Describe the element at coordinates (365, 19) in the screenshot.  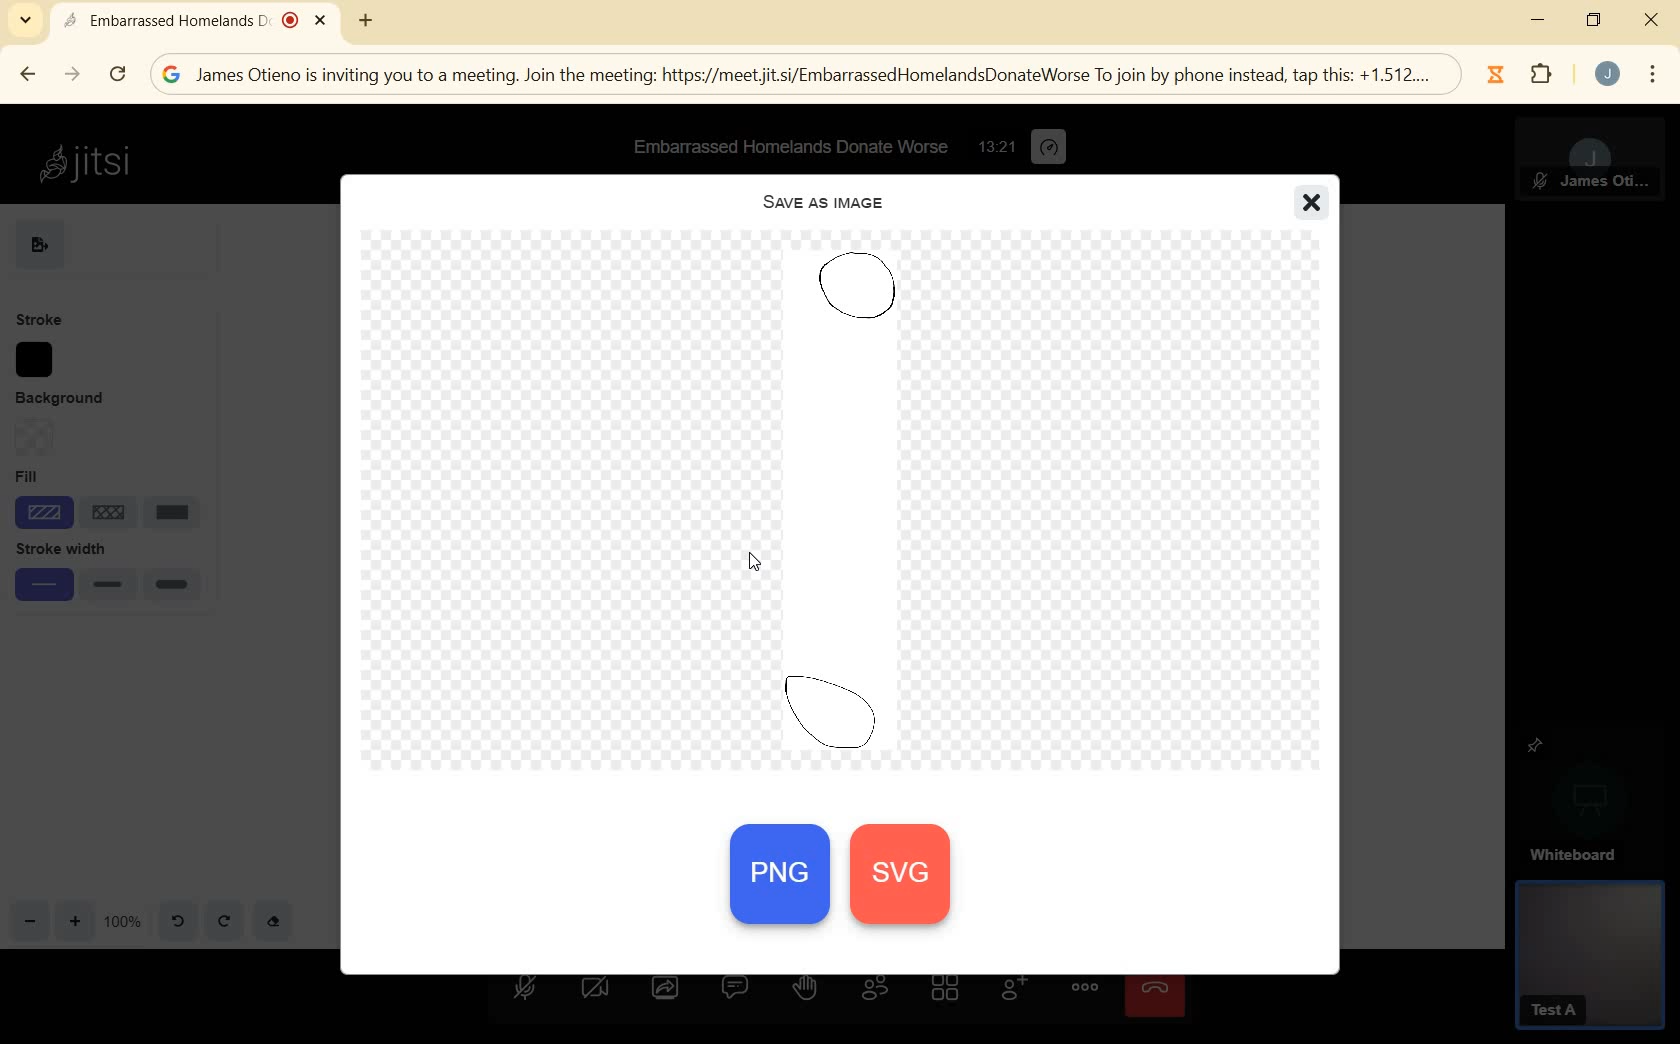
I see `new tab` at that location.